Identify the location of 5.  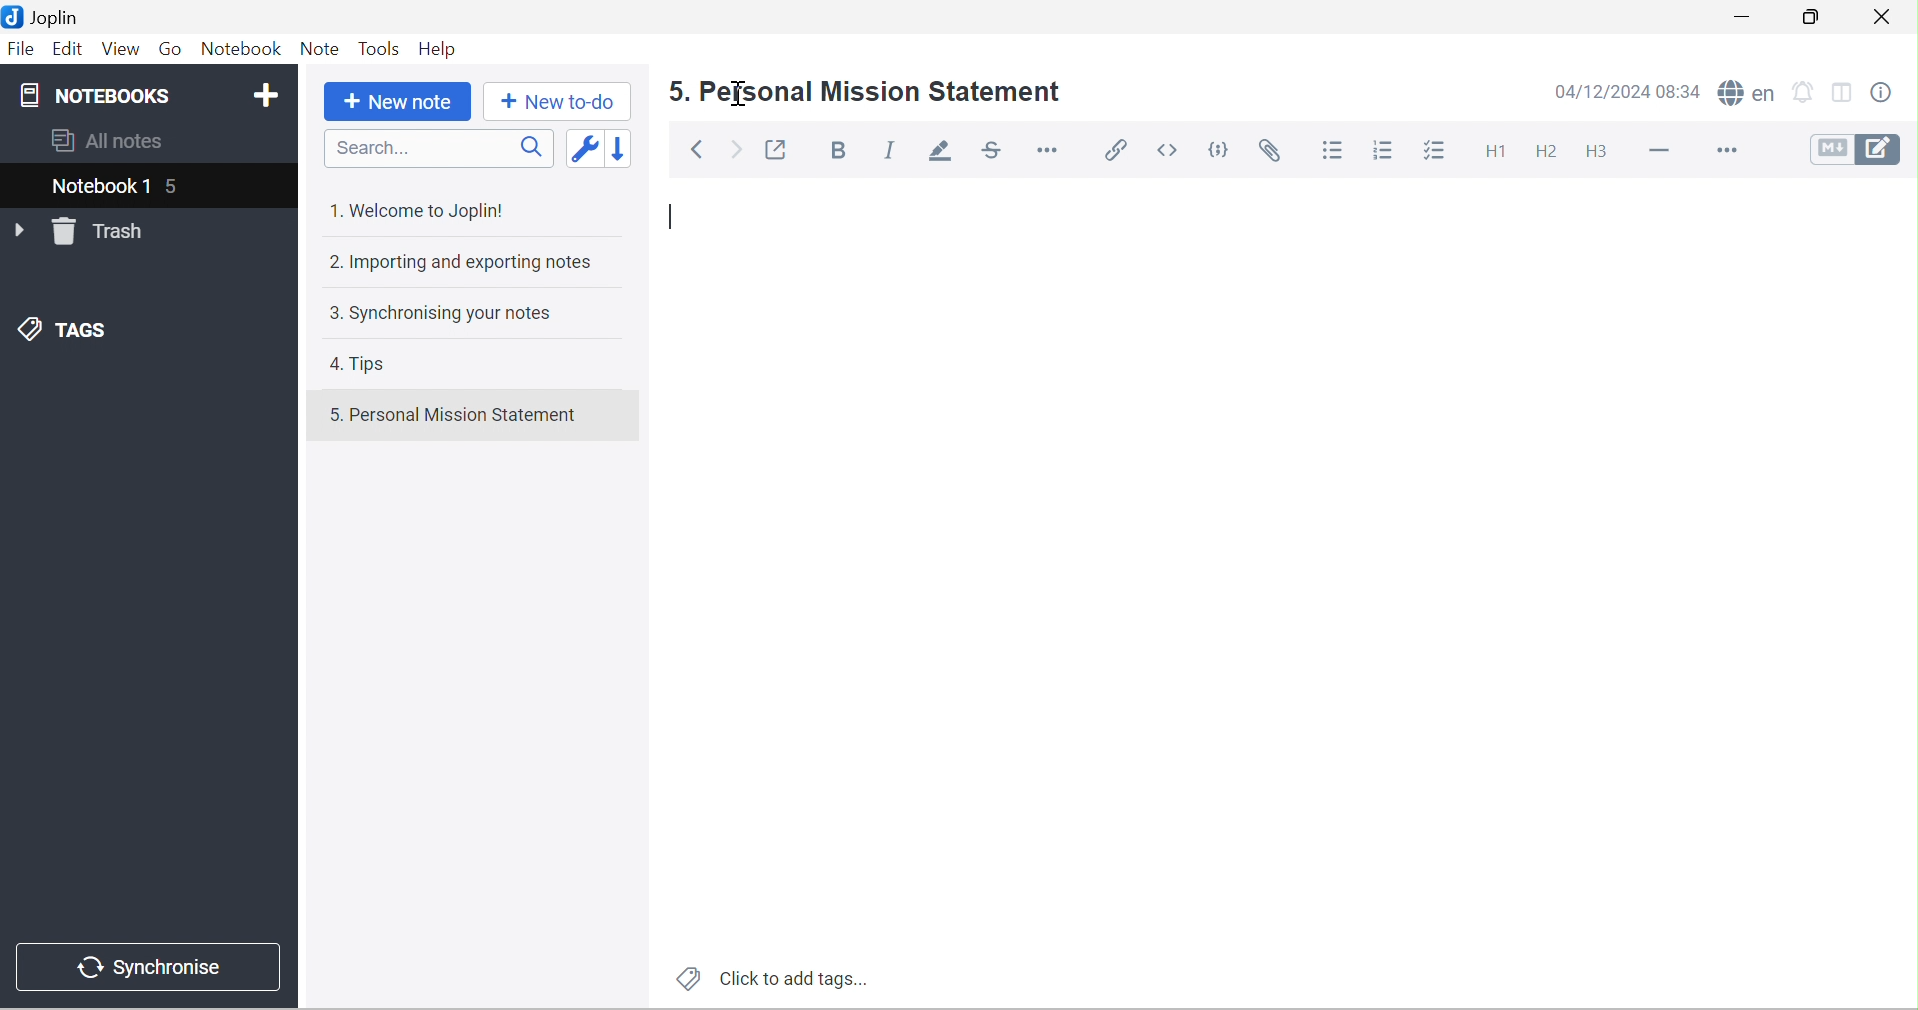
(174, 188).